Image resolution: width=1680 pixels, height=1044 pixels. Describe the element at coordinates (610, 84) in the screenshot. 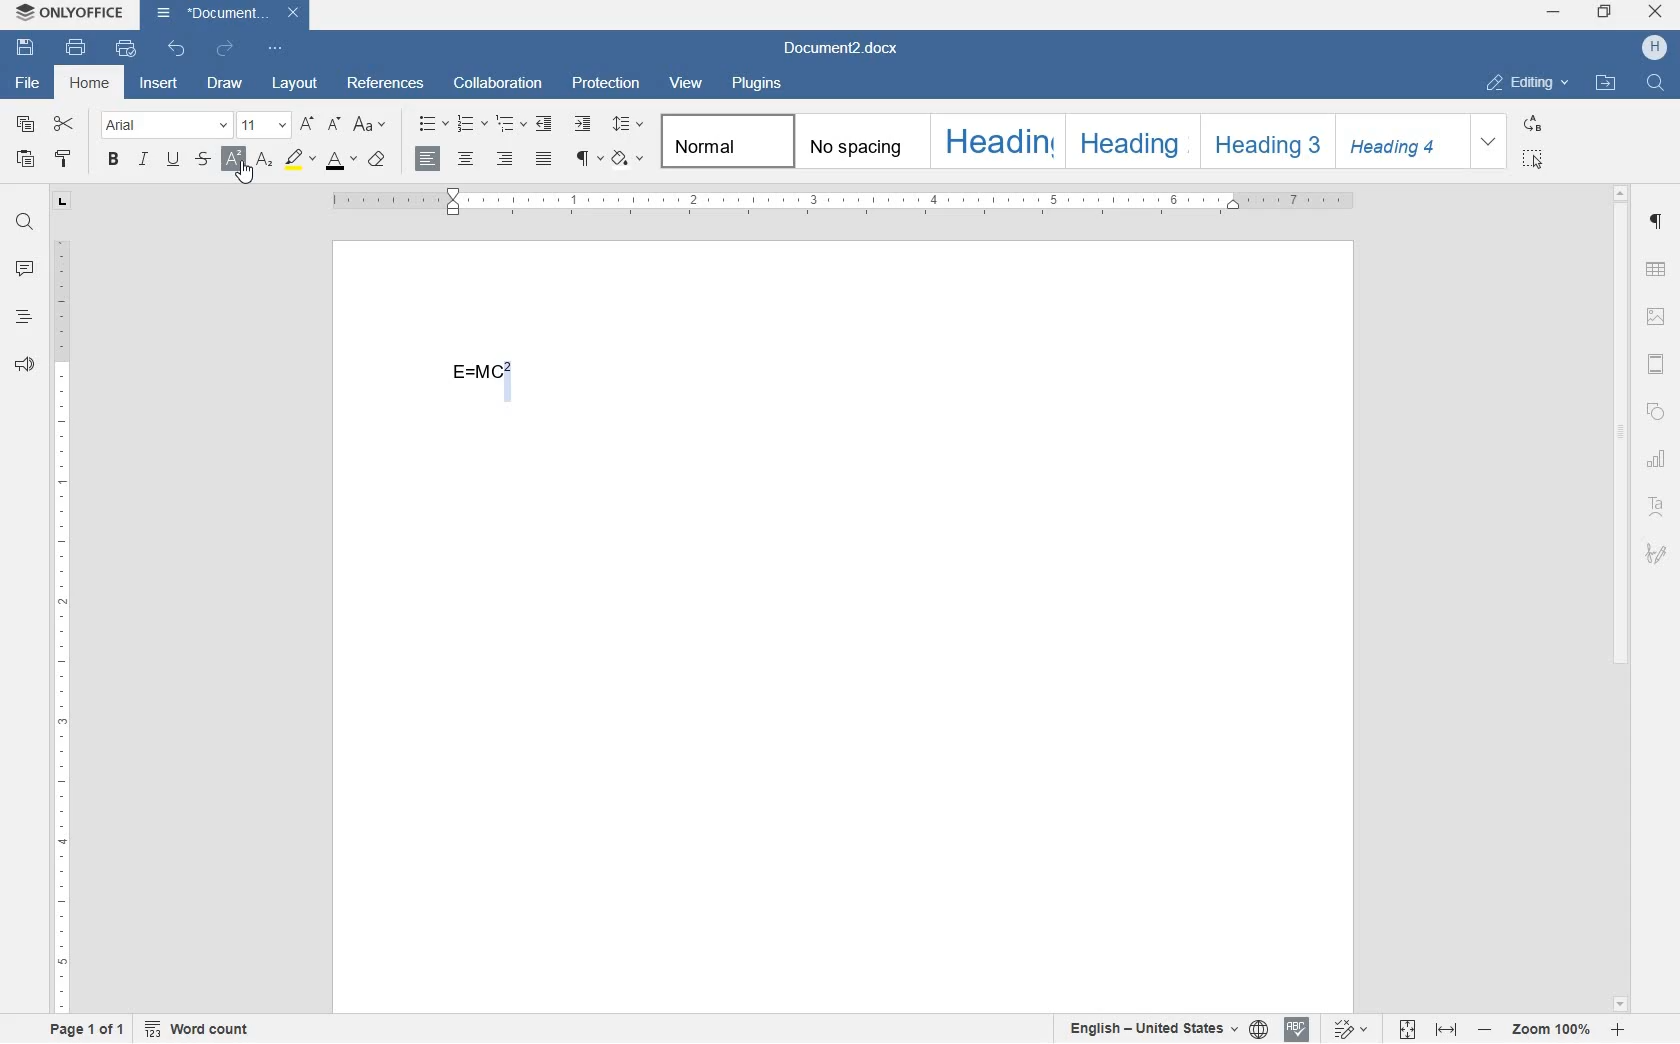

I see `protection` at that location.